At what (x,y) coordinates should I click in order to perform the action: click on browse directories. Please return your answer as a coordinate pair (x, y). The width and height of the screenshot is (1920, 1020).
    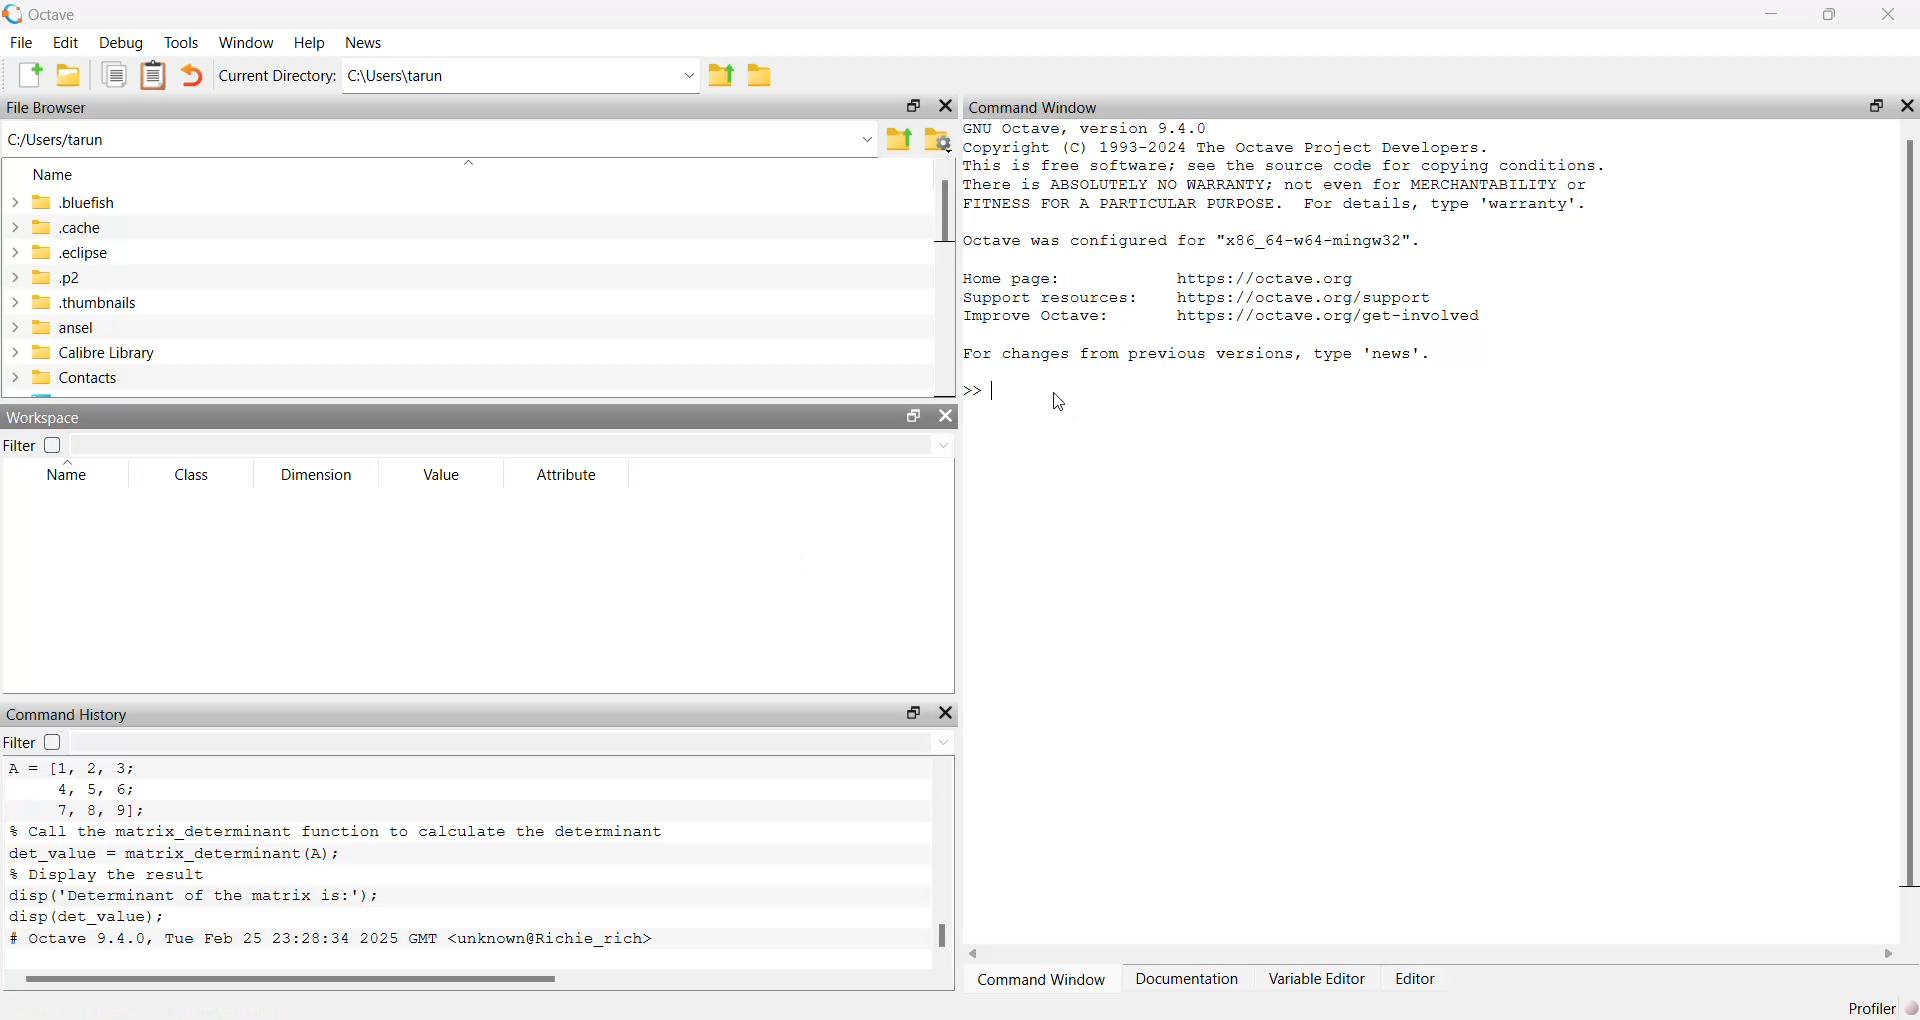
    Looking at the image, I should click on (763, 76).